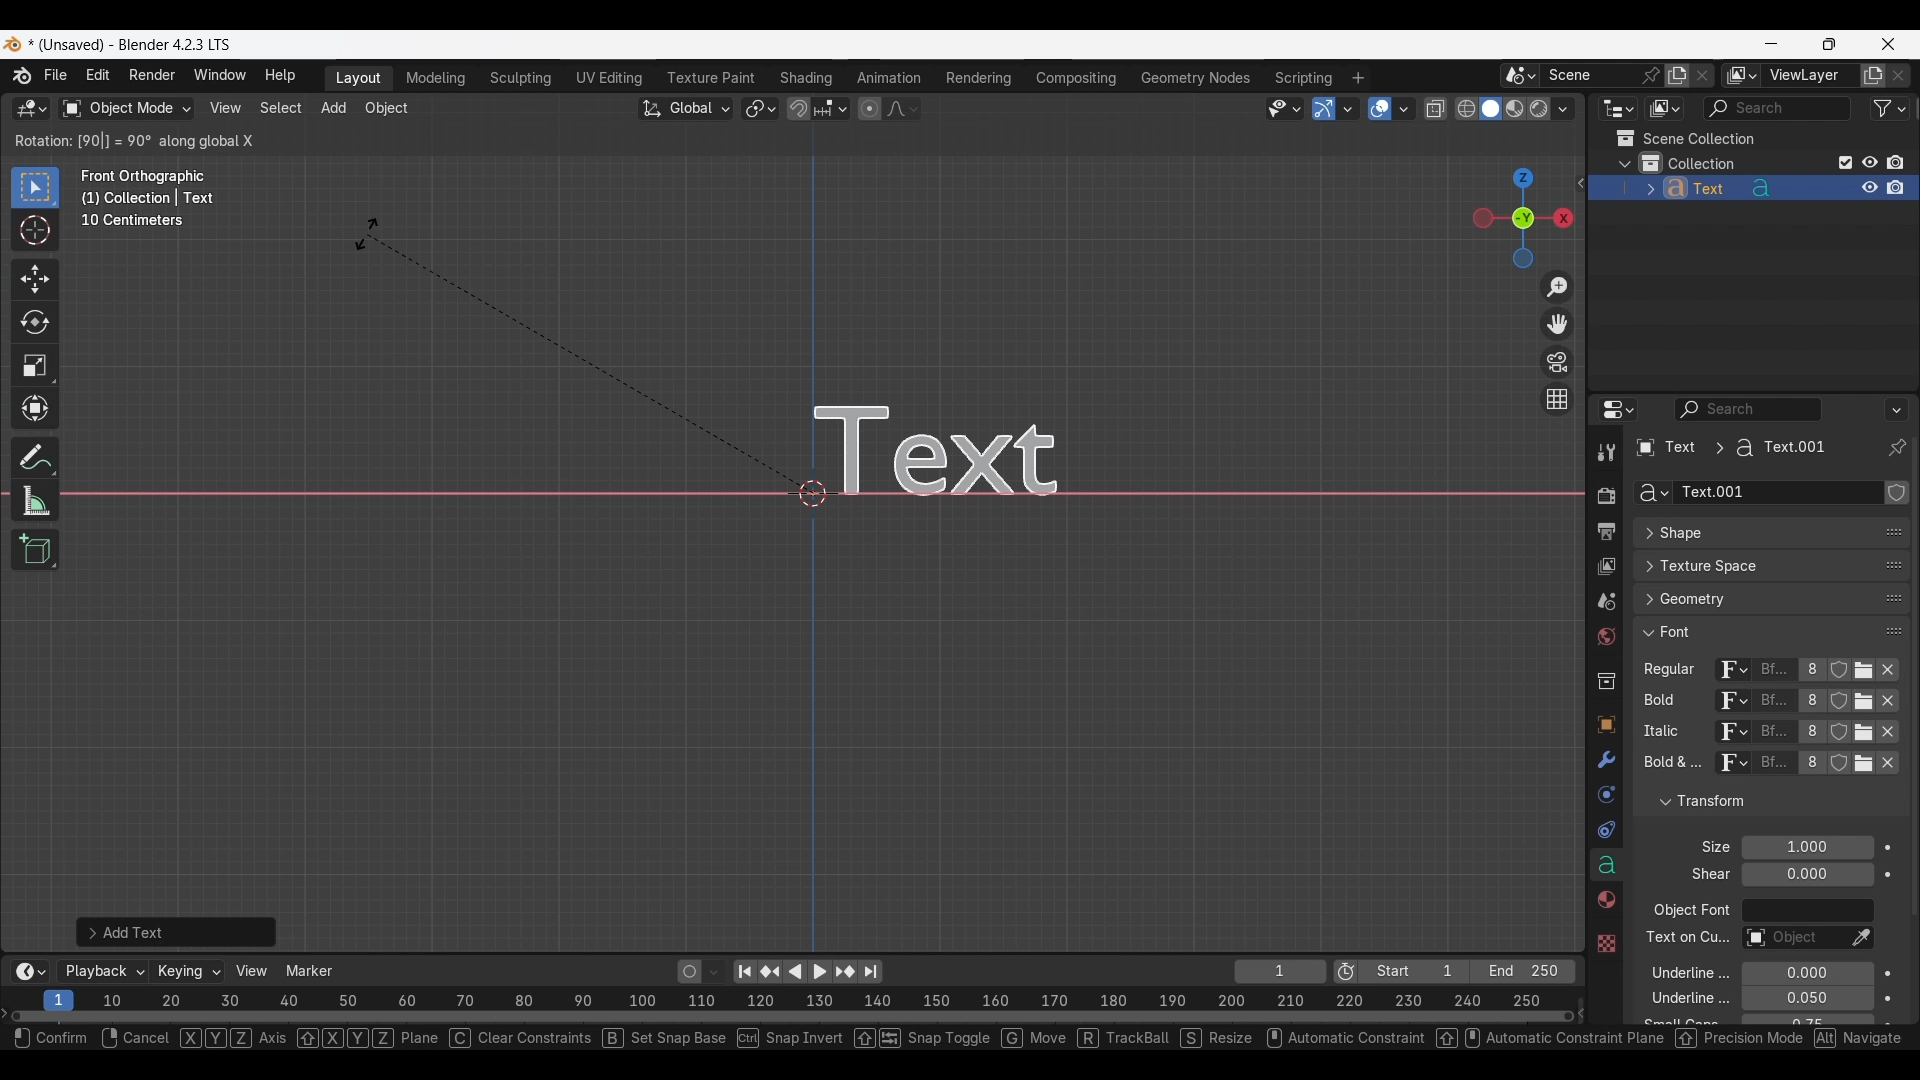 This screenshot has width=1920, height=1080. I want to click on Transform pivot point, so click(760, 109).